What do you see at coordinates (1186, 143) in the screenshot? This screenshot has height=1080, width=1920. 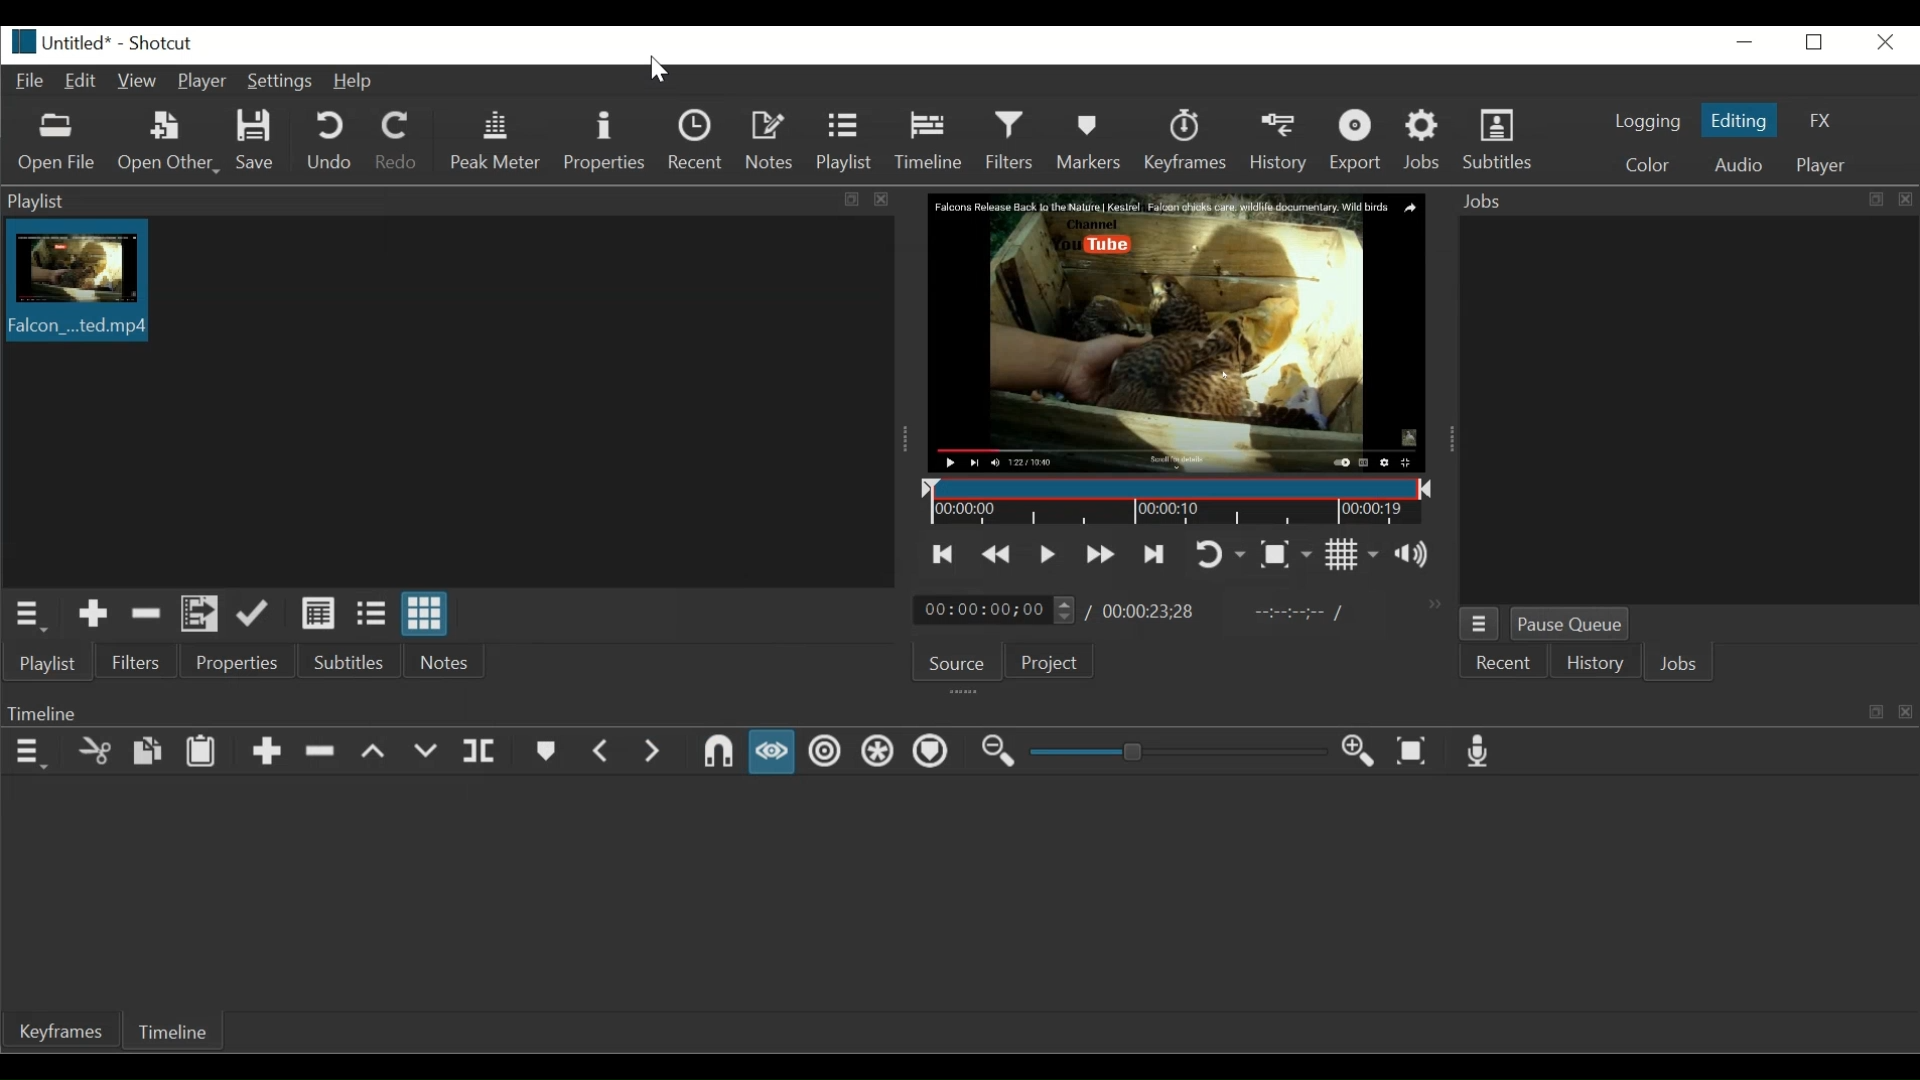 I see `Keyframes` at bounding box center [1186, 143].